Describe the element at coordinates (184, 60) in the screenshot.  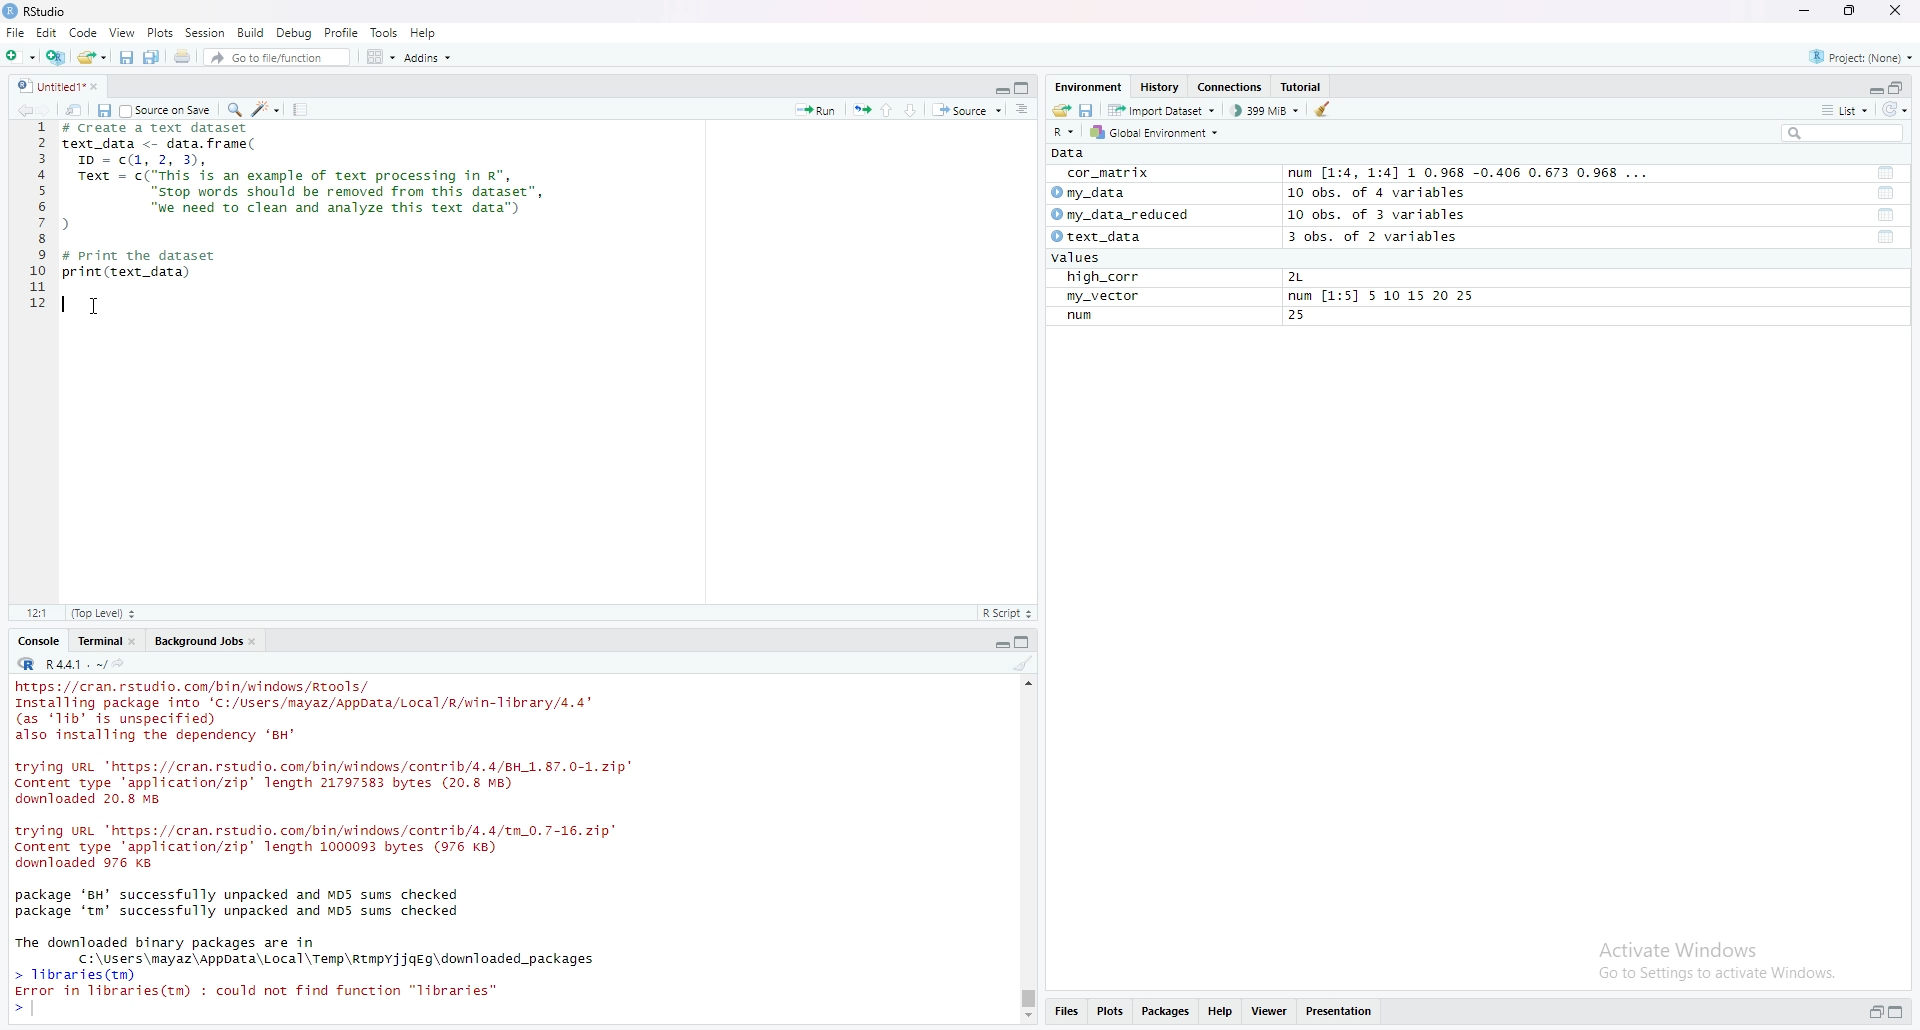
I see `print the current file` at that location.